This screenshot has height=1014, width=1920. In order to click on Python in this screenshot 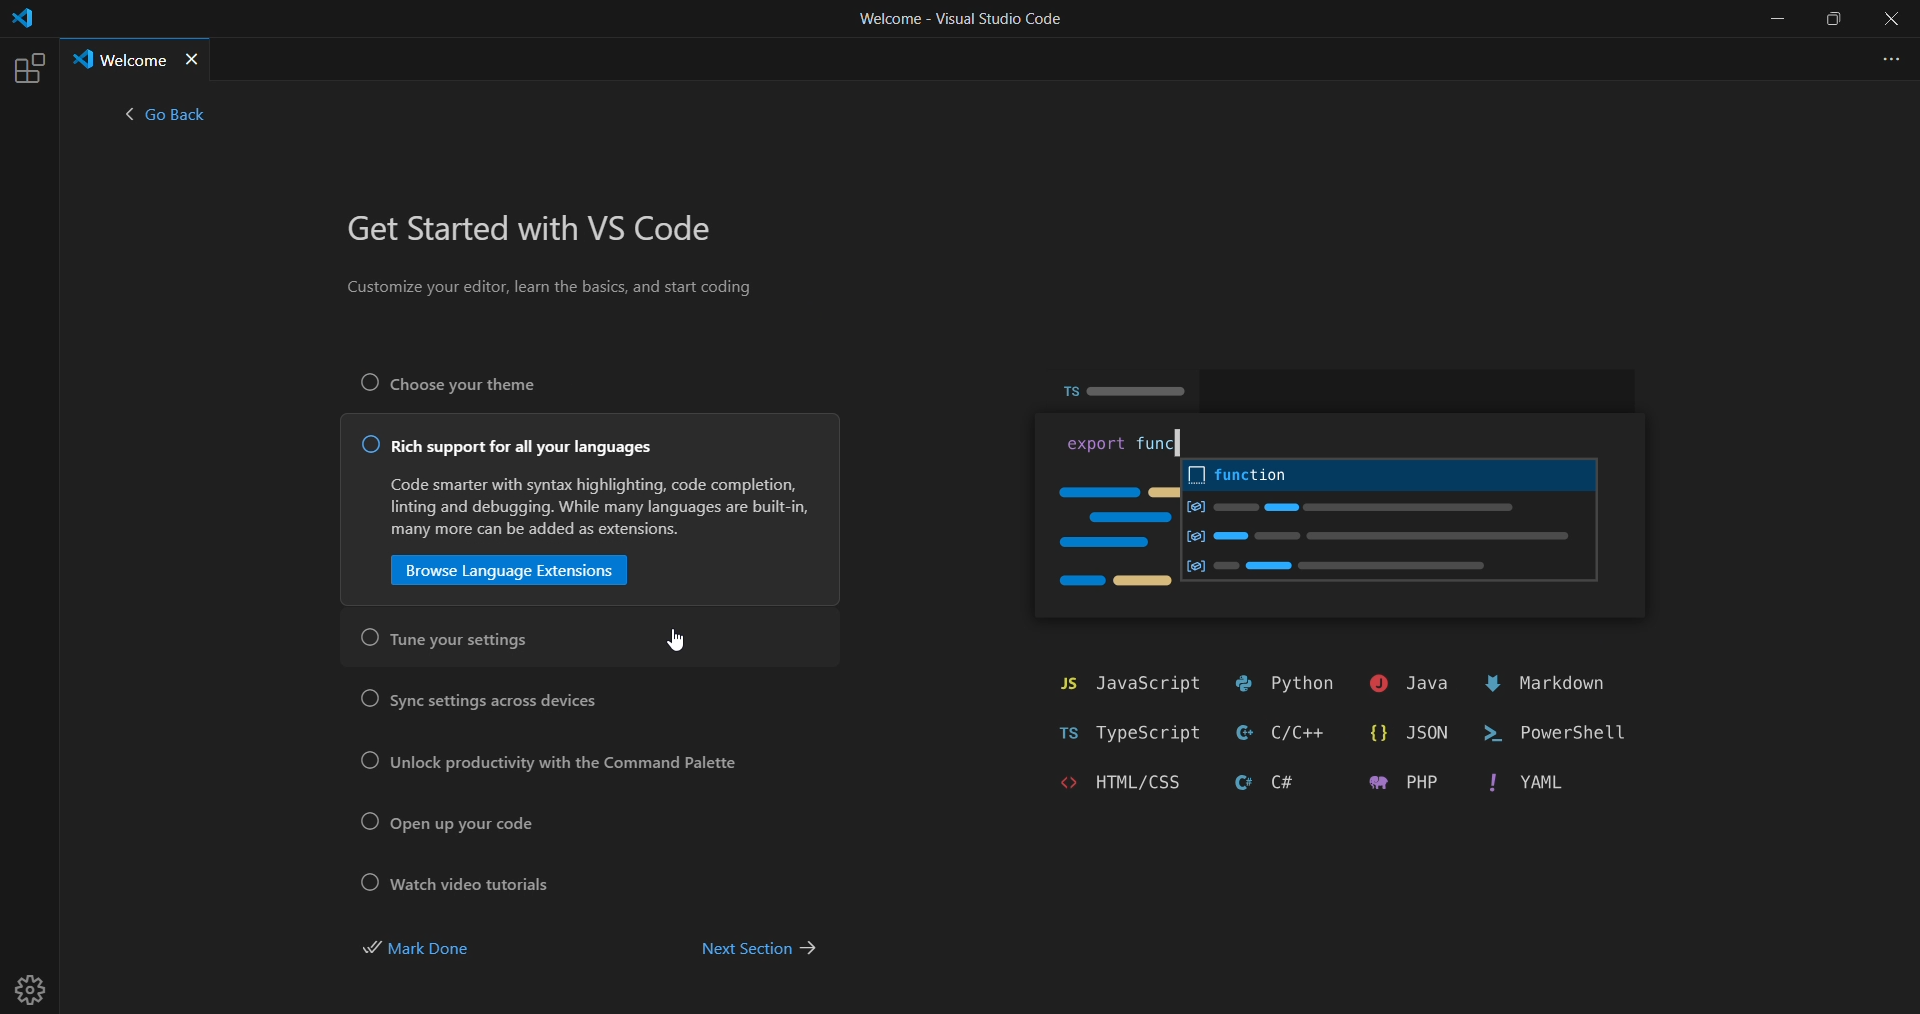, I will do `click(1283, 683)`.